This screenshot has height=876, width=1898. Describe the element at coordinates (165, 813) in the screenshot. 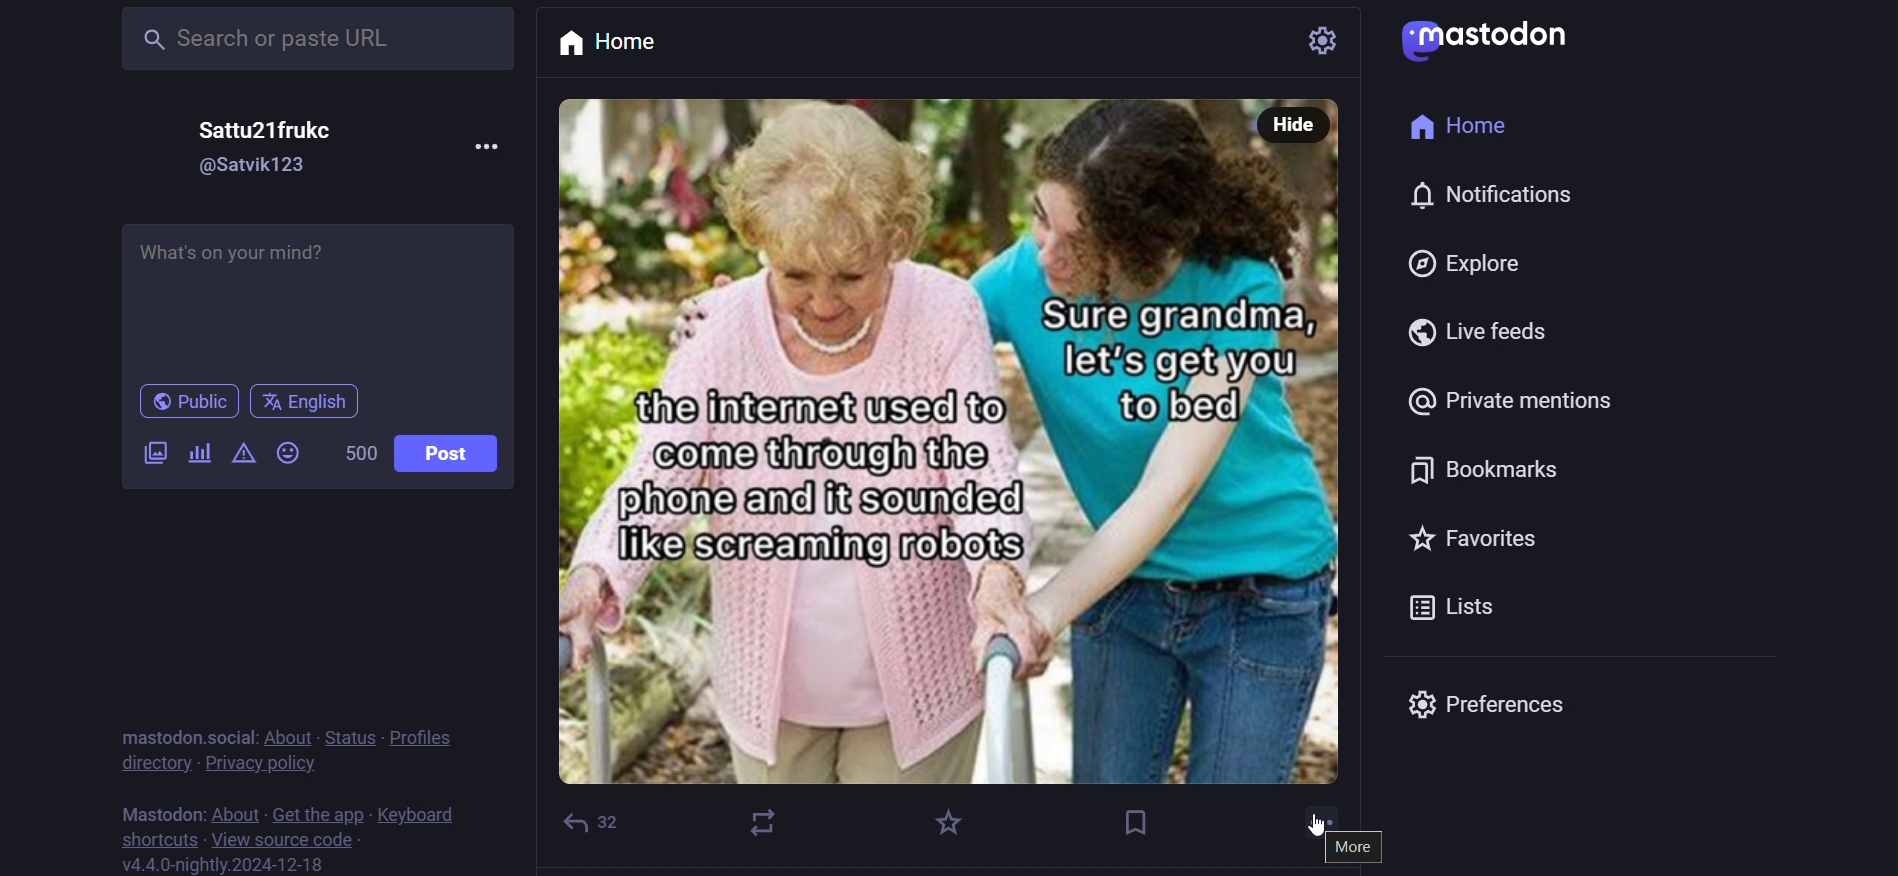

I see `mastodon` at that location.